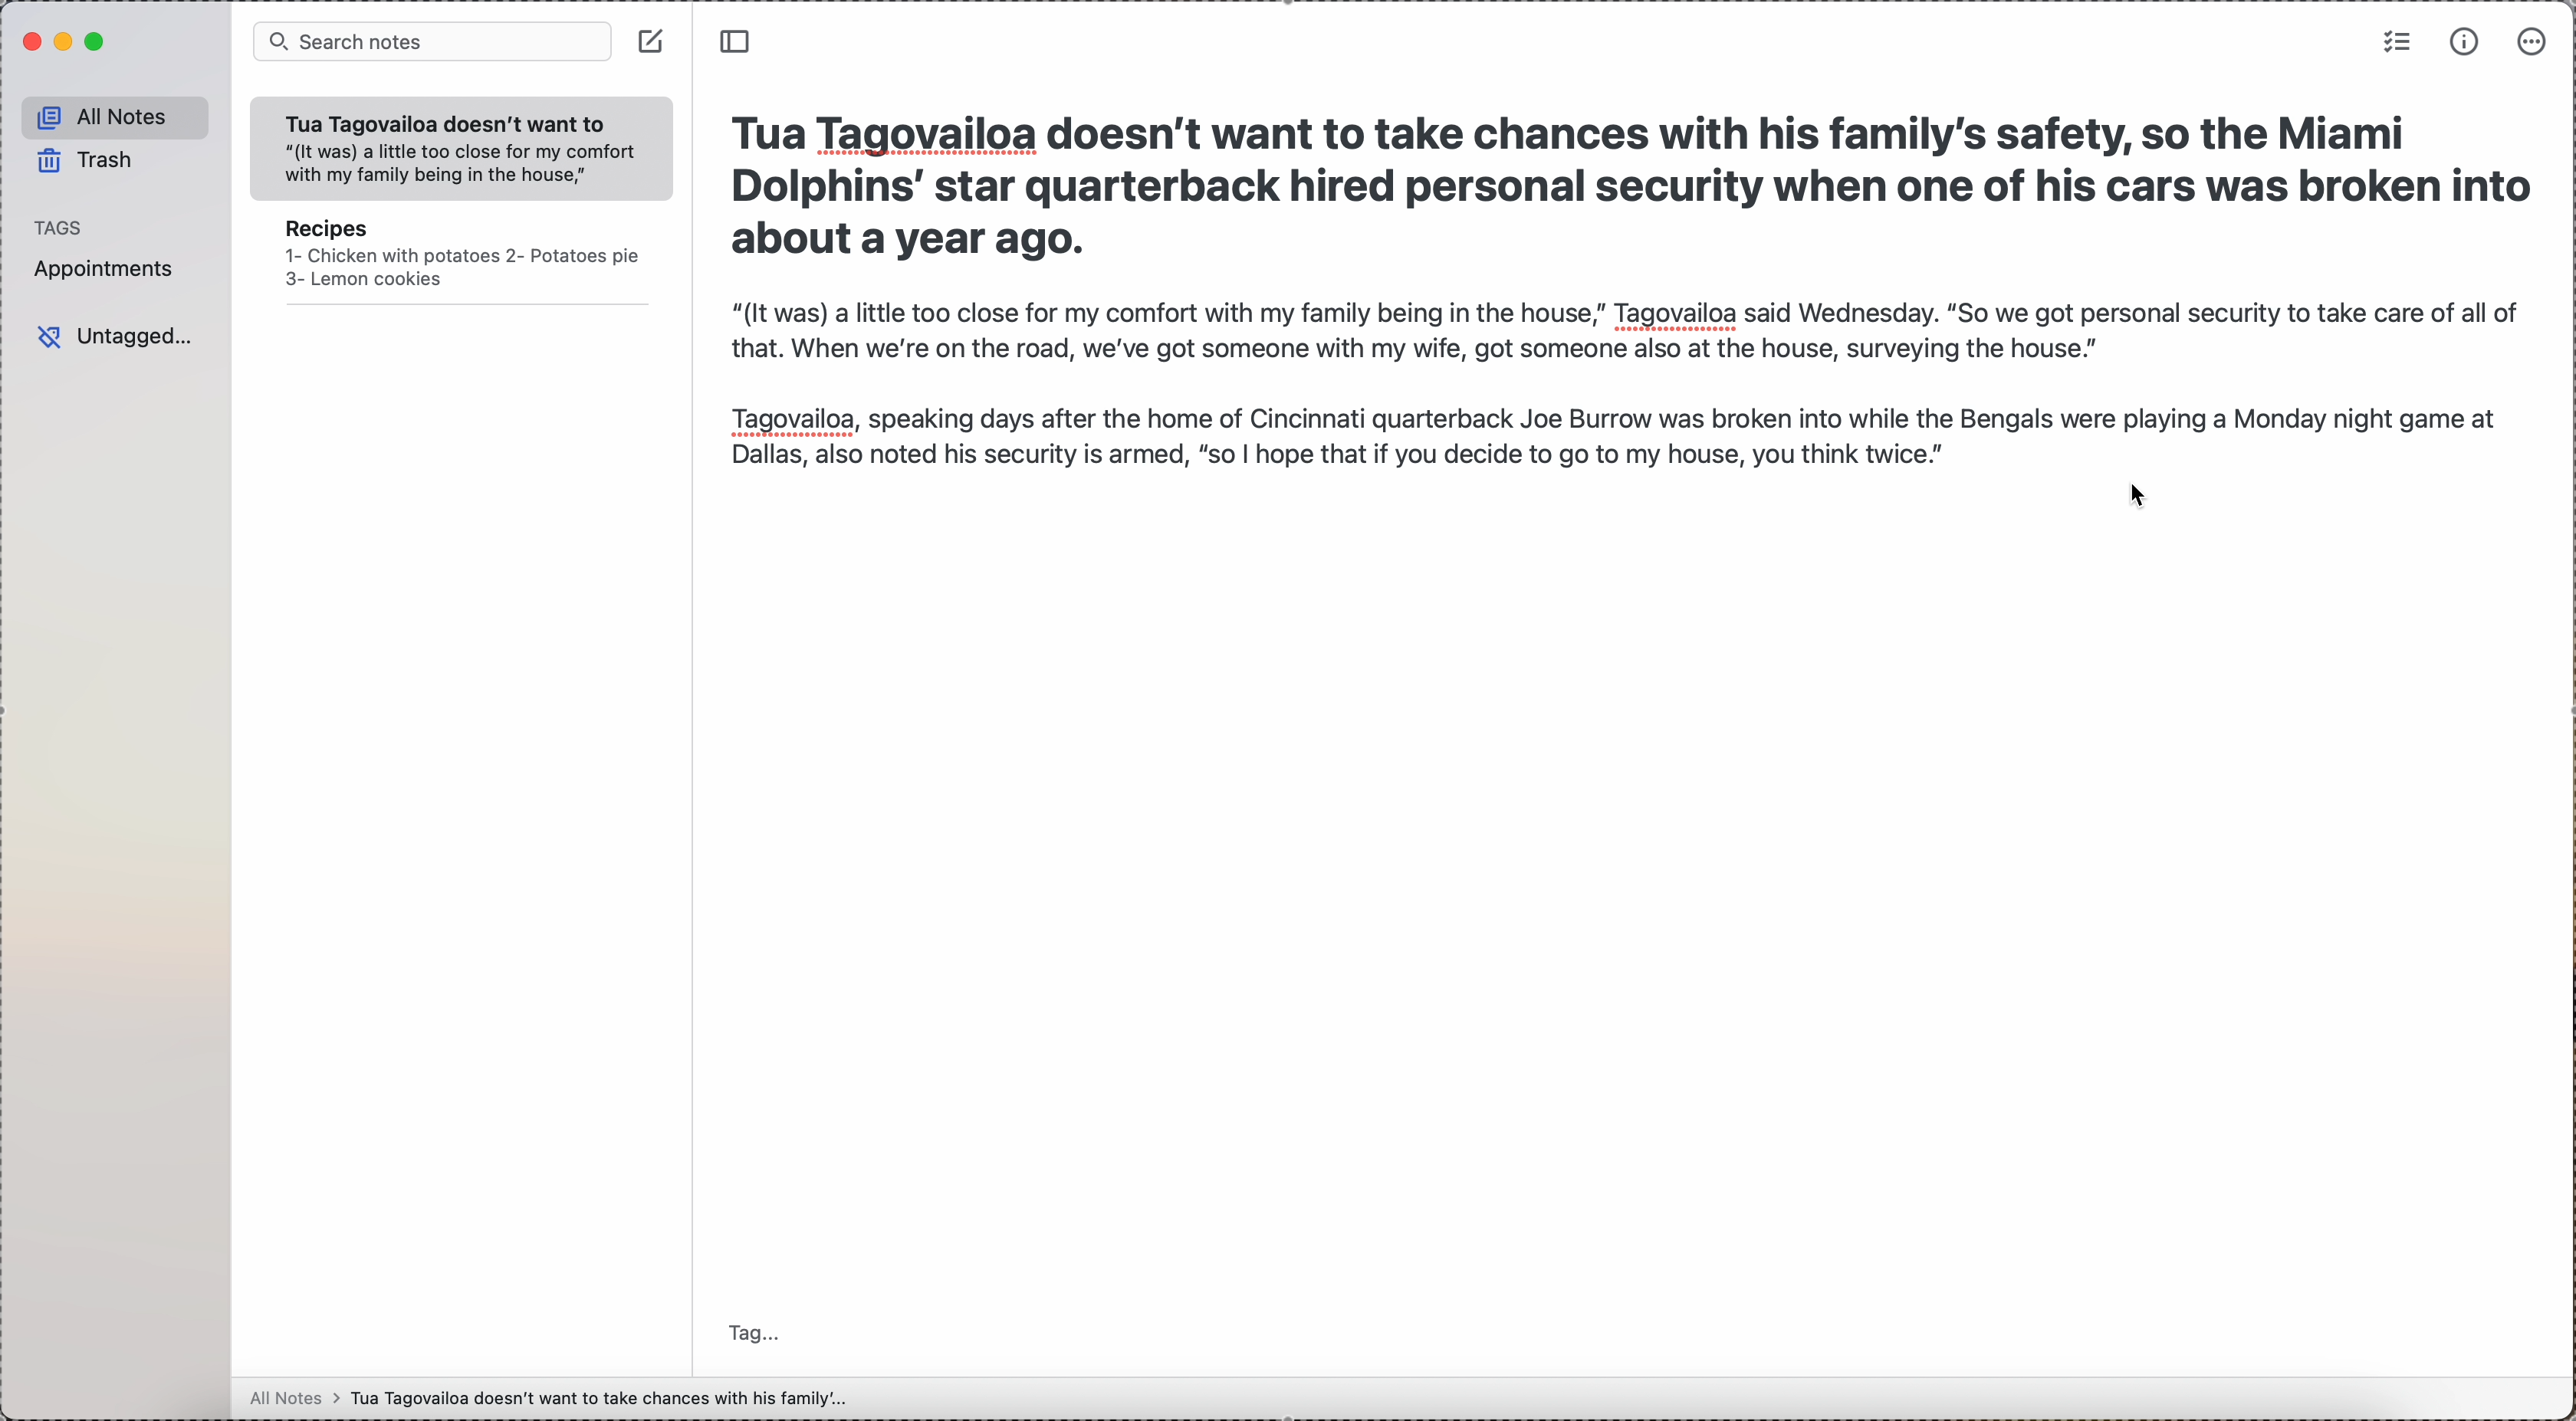 This screenshot has height=1421, width=2576. I want to click on “(It was) a little too close for my comfort with my family being in the house,” Tagovailoa said Wednesday. “So we got personal security to take care
of all of that. When we're on the road, we've got someone with my wife, got someone also at the house, surveying the house.”

Tagovailoa, speaking days after the home of Cincinnati quarterback Joe Burrow was broken into while the Bengals were playing a Monday night
game at Dallas, also noted his security is armed, “so | hope that if you decide to go to my house, you think twice] A, so click(1616, 404).